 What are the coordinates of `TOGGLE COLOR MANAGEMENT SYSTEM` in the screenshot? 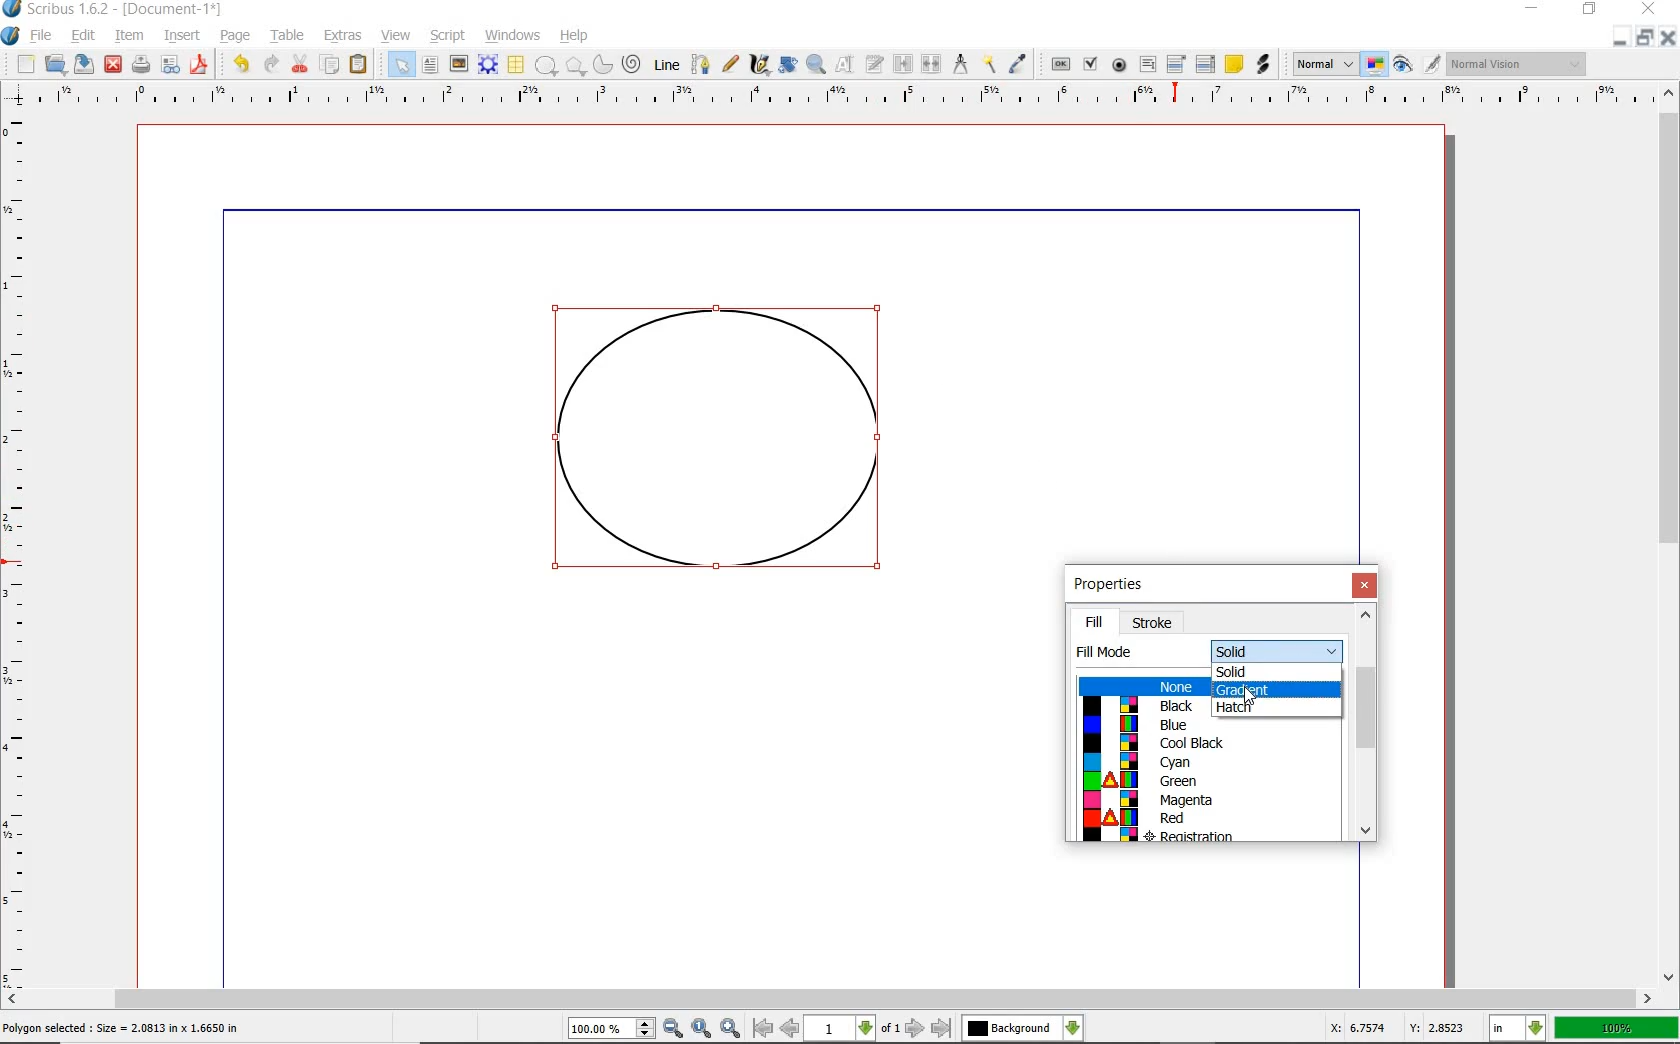 It's located at (1376, 64).